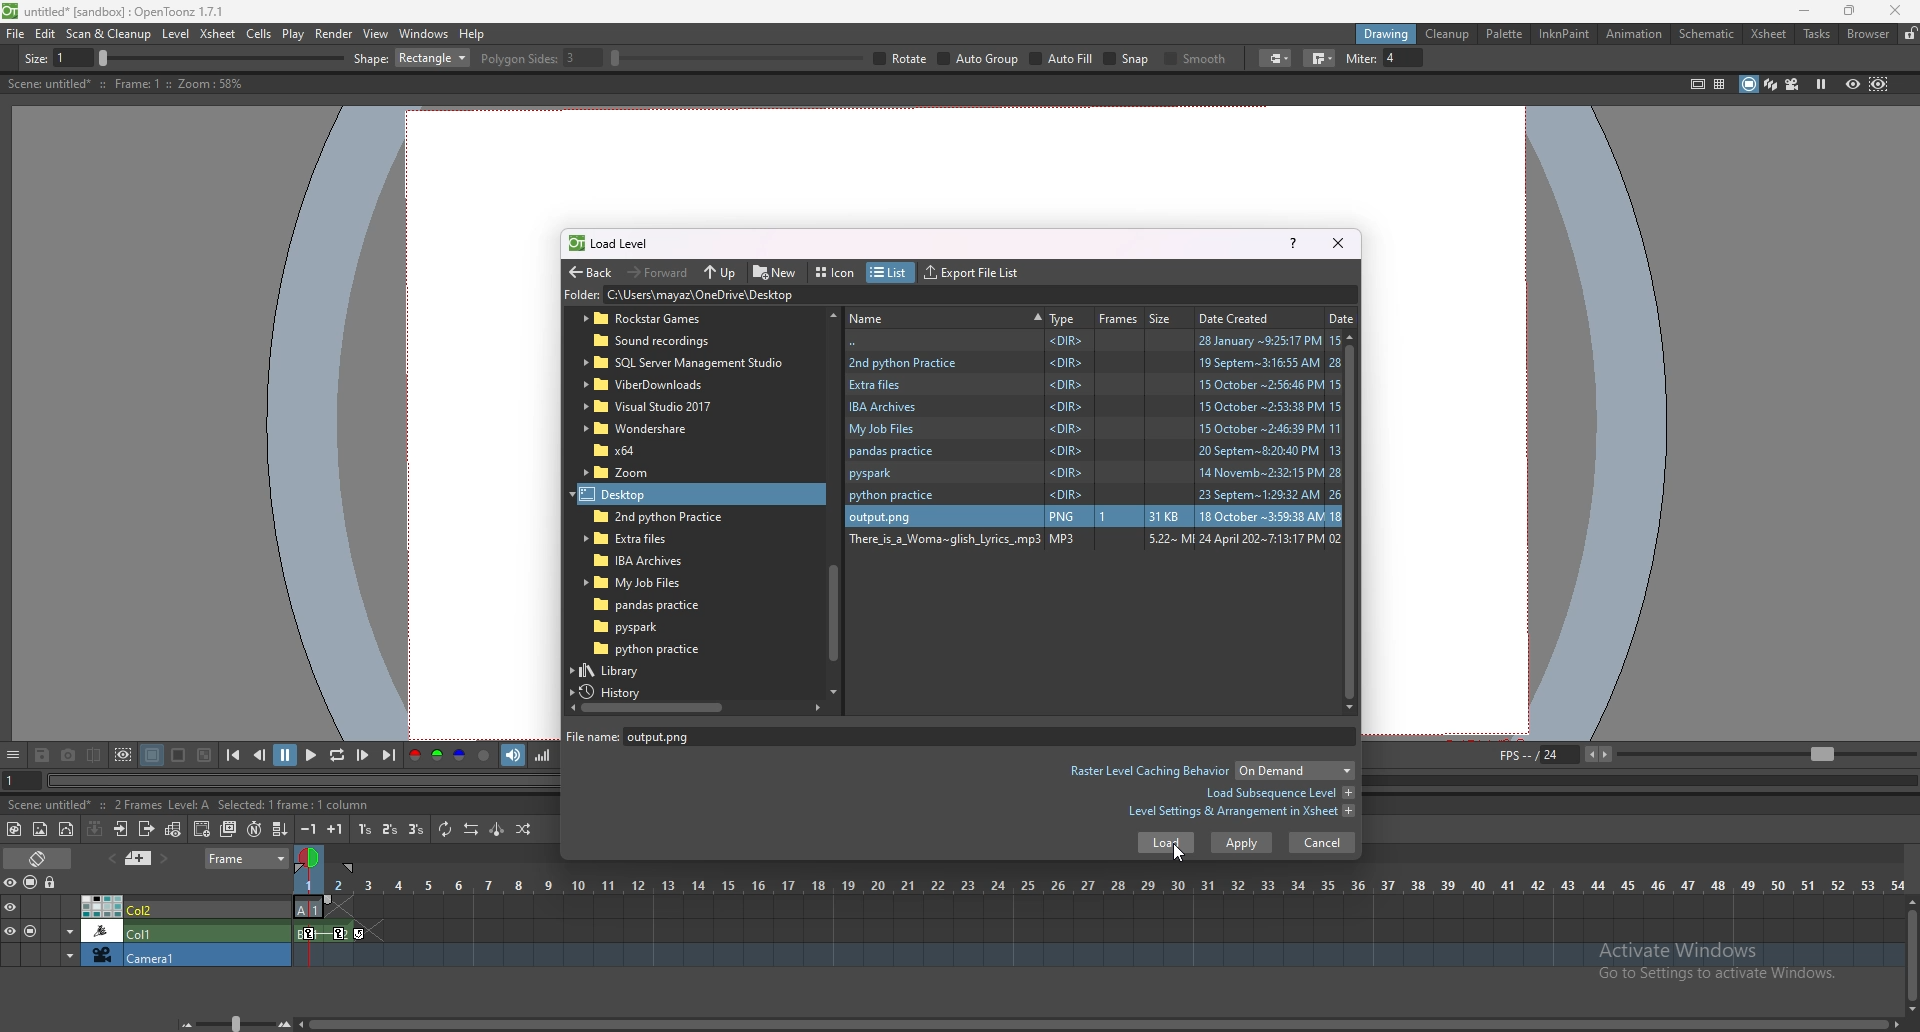 The height and width of the screenshot is (1032, 1920). What do you see at coordinates (1304, 59) in the screenshot?
I see `rotate` at bounding box center [1304, 59].